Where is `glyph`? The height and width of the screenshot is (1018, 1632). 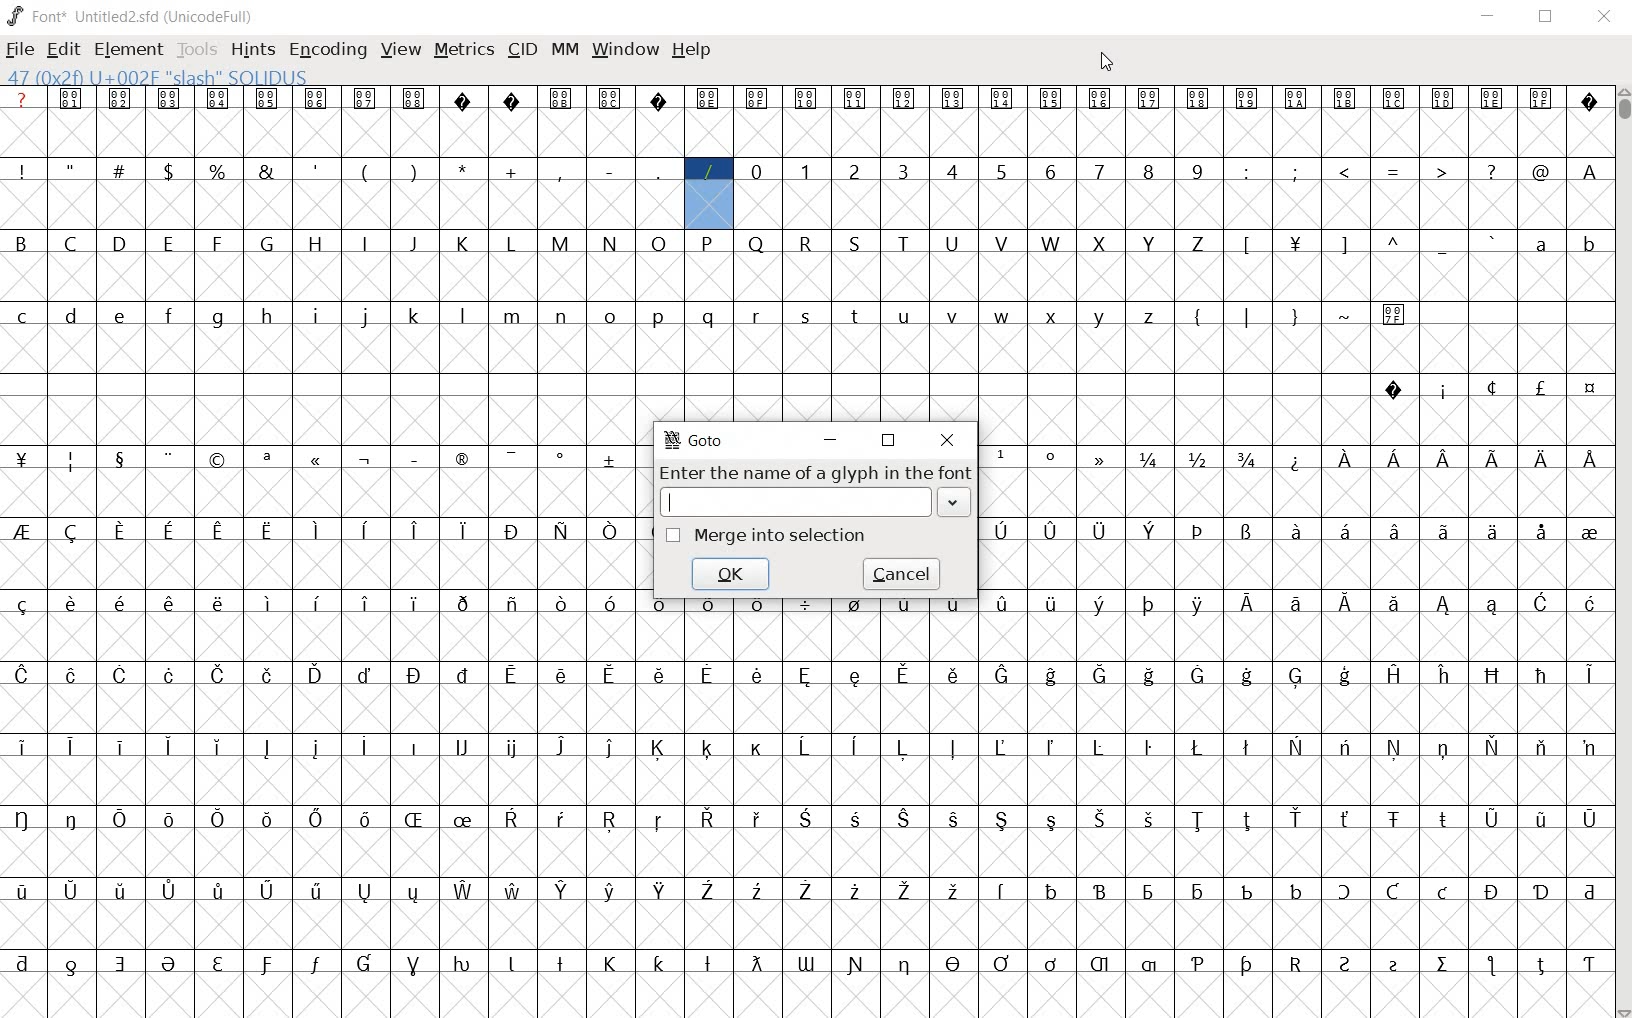 glyph is located at coordinates (168, 964).